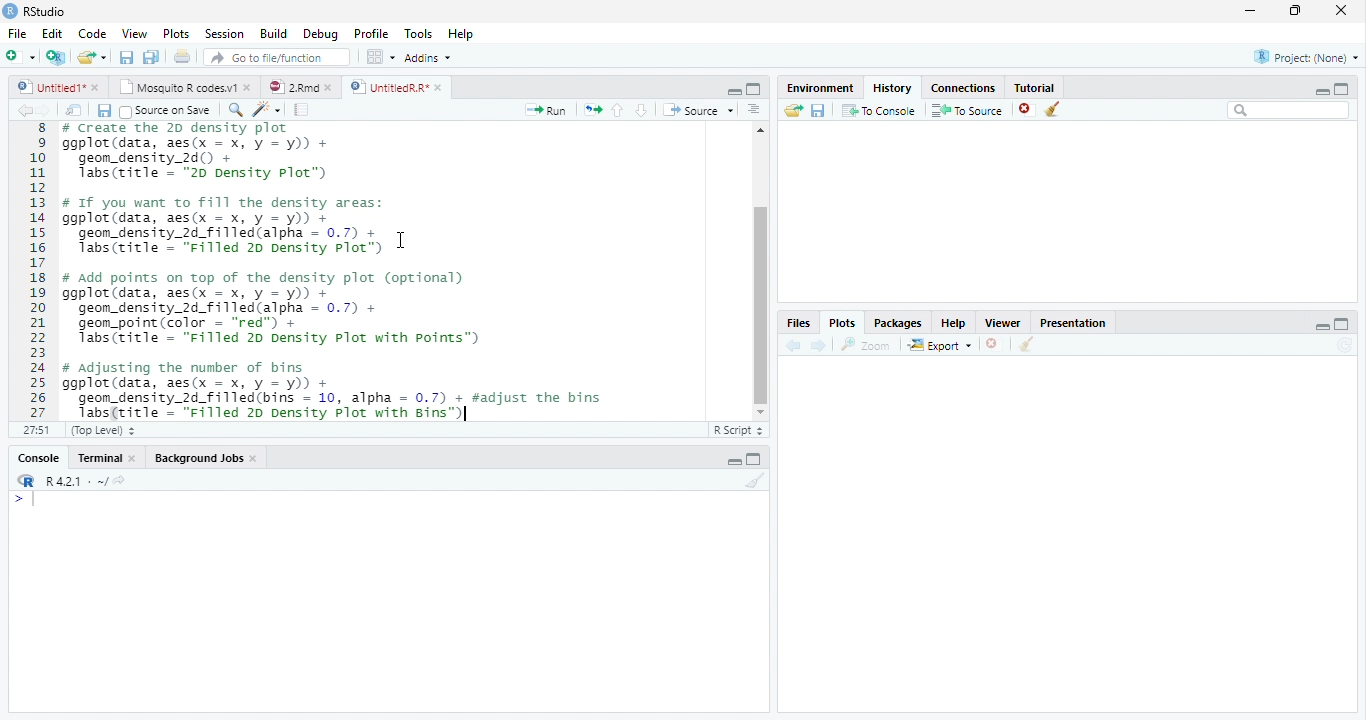 This screenshot has width=1366, height=720. I want to click on ‘Mosquito R codes.v1, so click(178, 87).